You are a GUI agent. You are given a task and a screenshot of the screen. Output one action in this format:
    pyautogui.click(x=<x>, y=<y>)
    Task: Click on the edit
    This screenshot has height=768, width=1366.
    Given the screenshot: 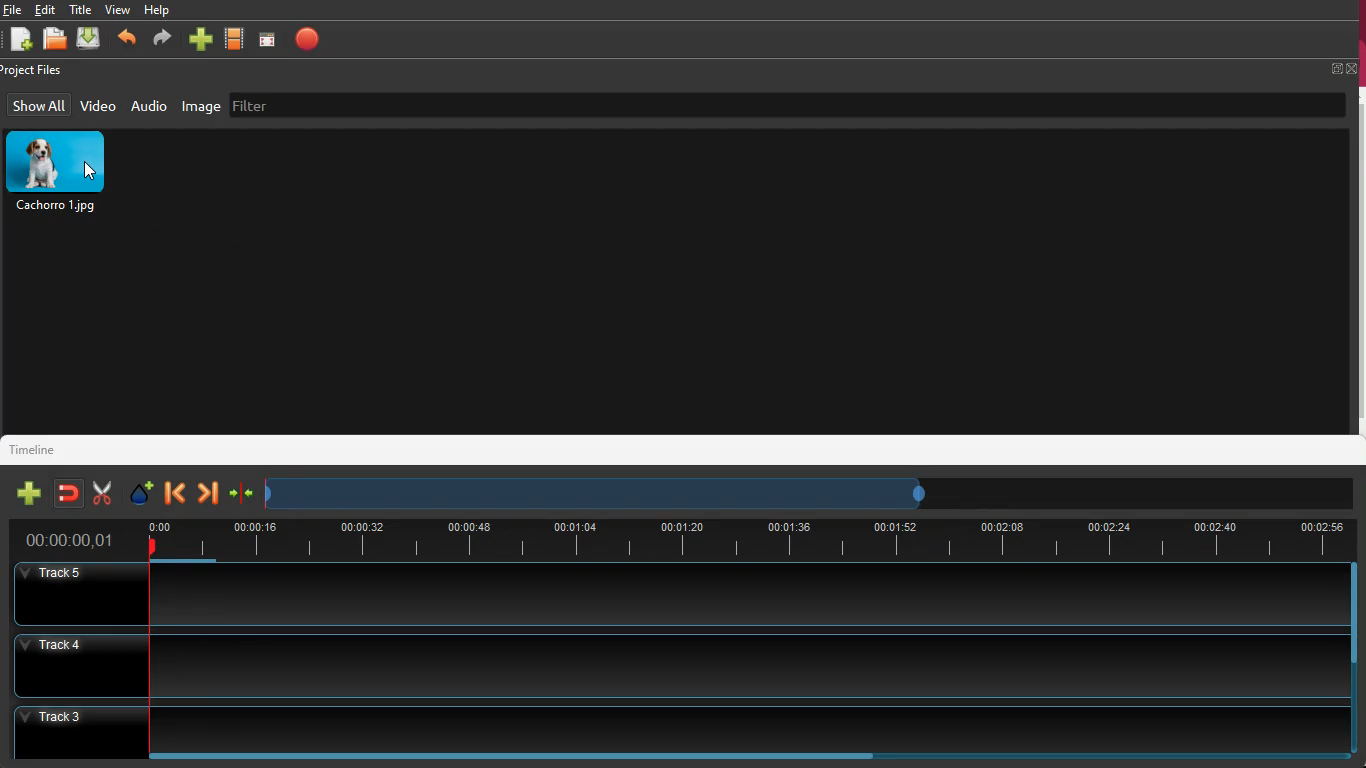 What is the action you would take?
    pyautogui.click(x=49, y=10)
    